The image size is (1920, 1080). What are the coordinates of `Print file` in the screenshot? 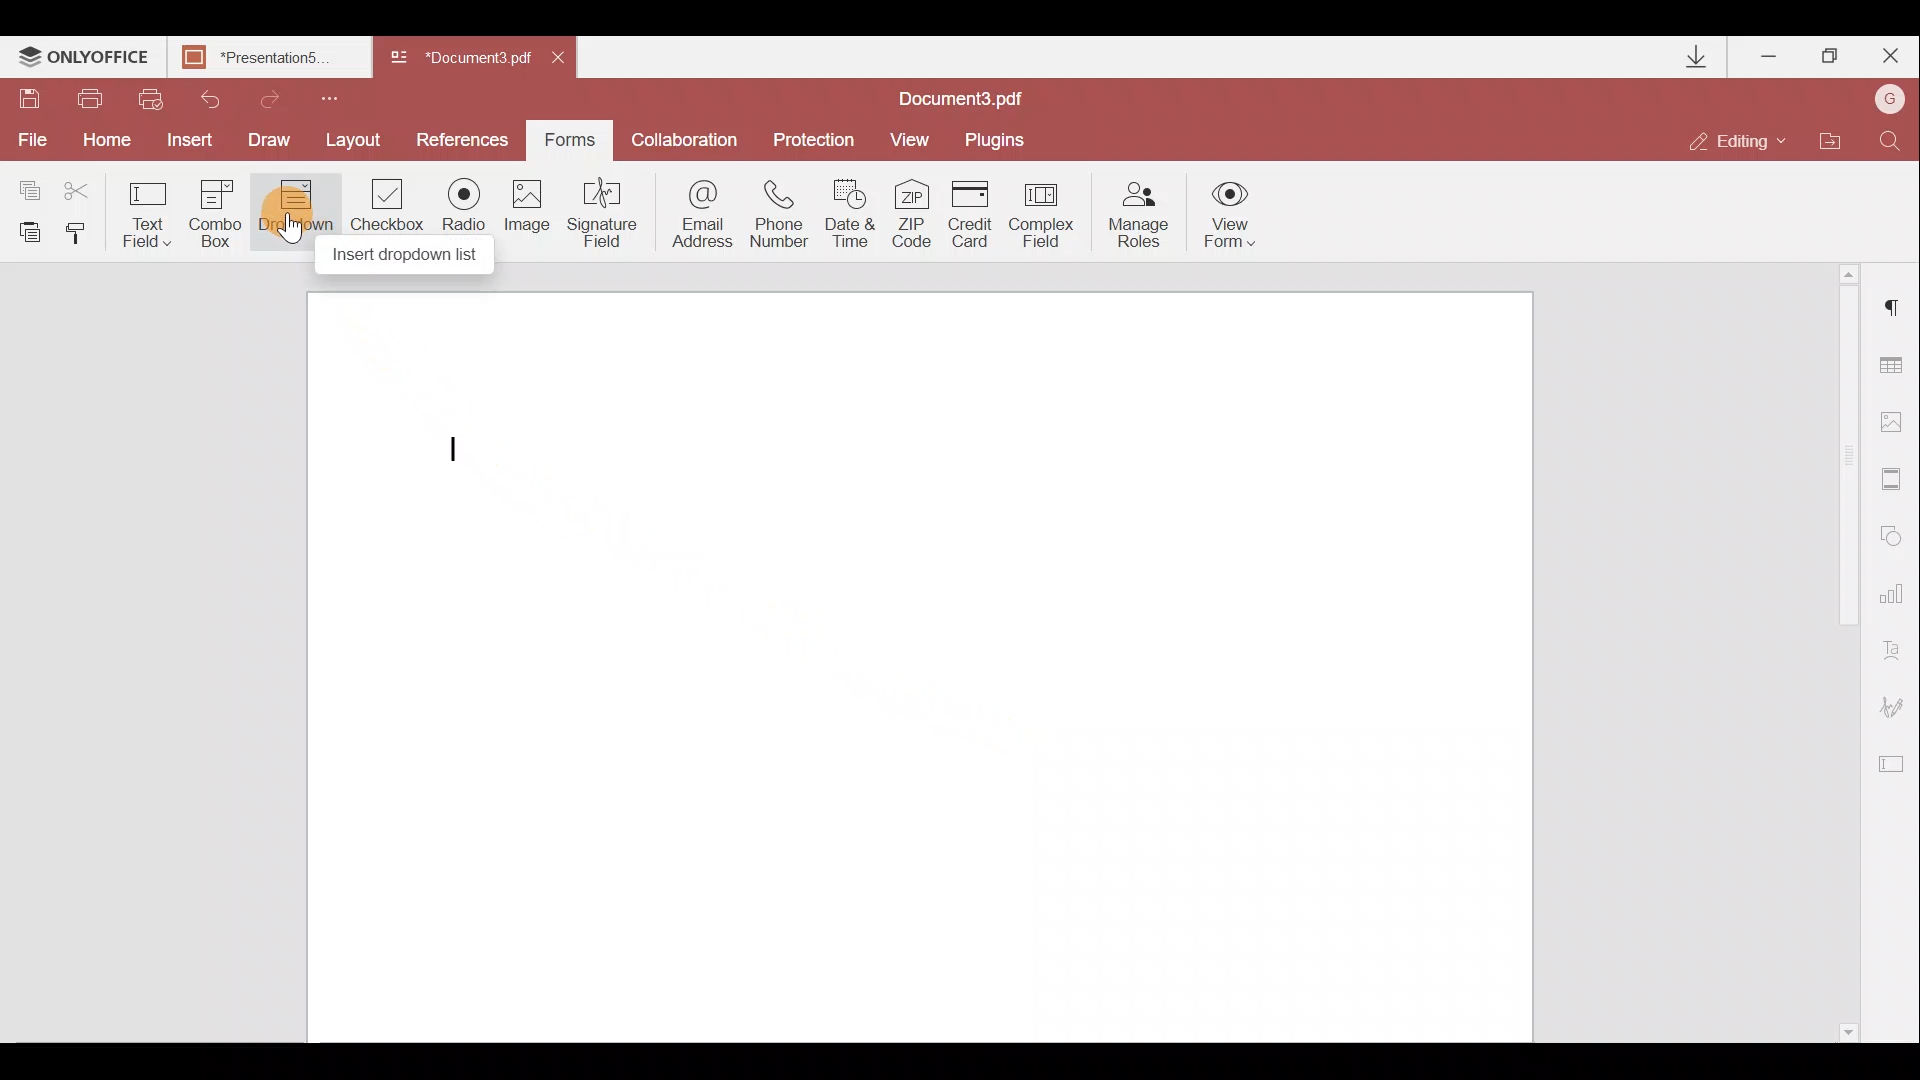 It's located at (96, 99).